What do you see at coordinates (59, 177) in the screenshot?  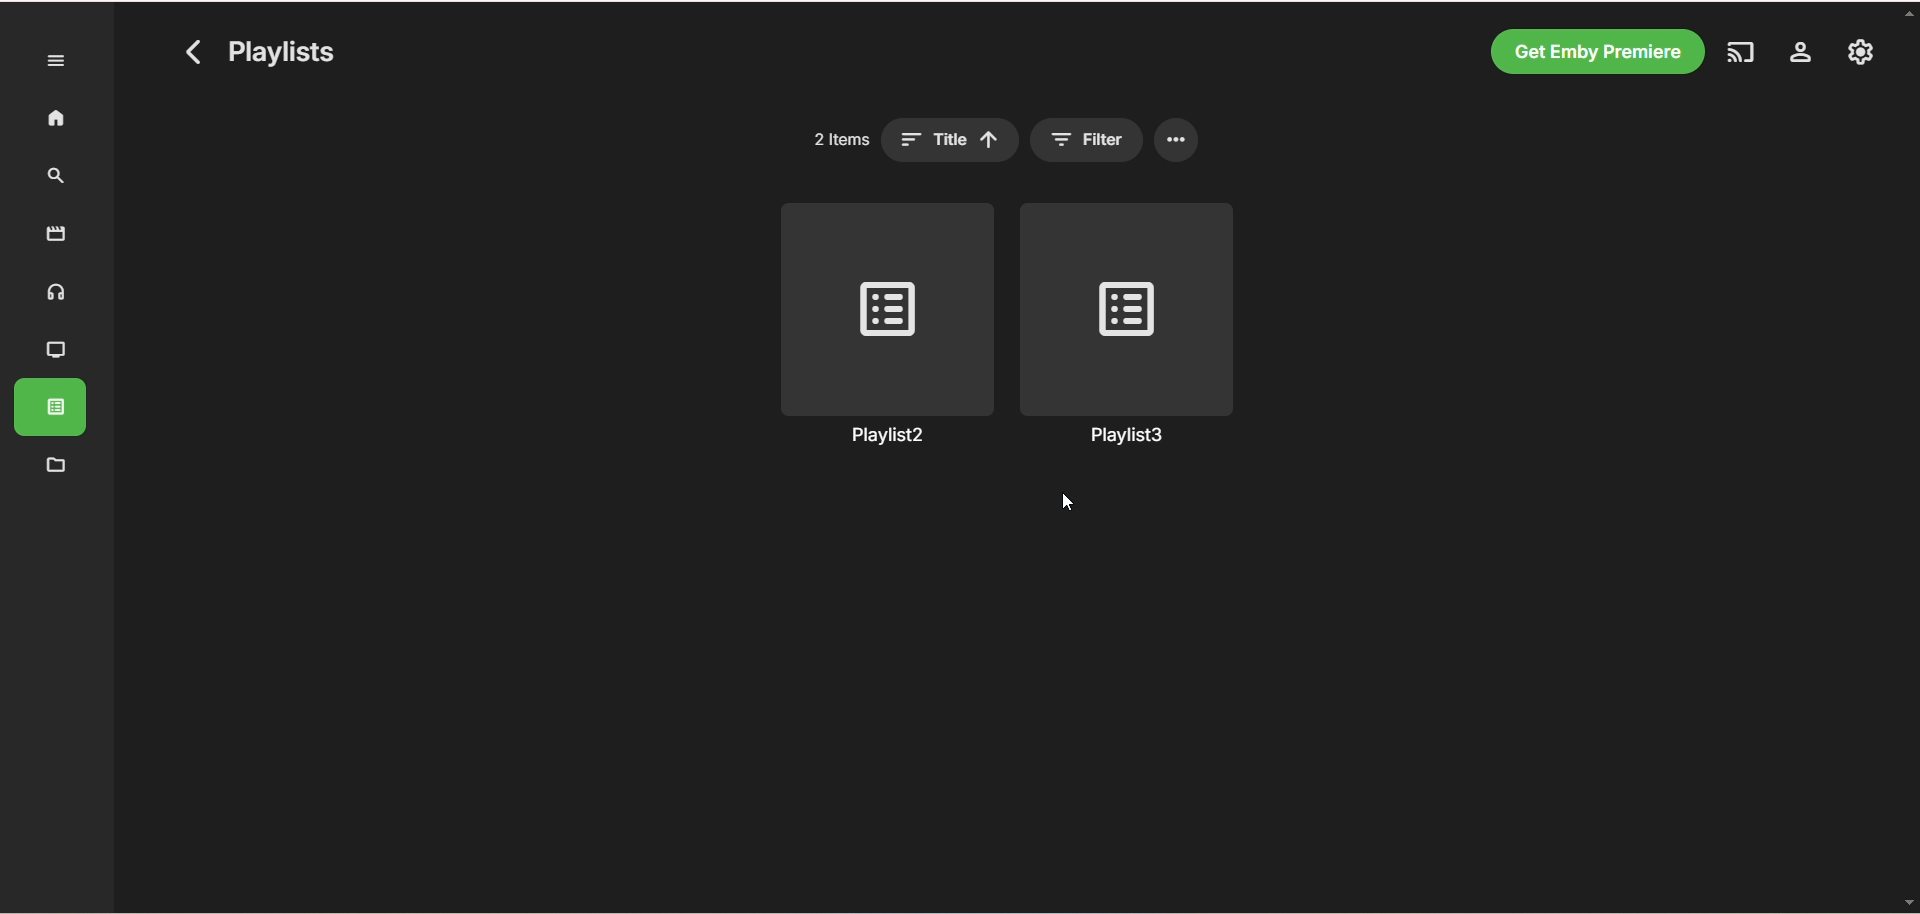 I see `search` at bounding box center [59, 177].